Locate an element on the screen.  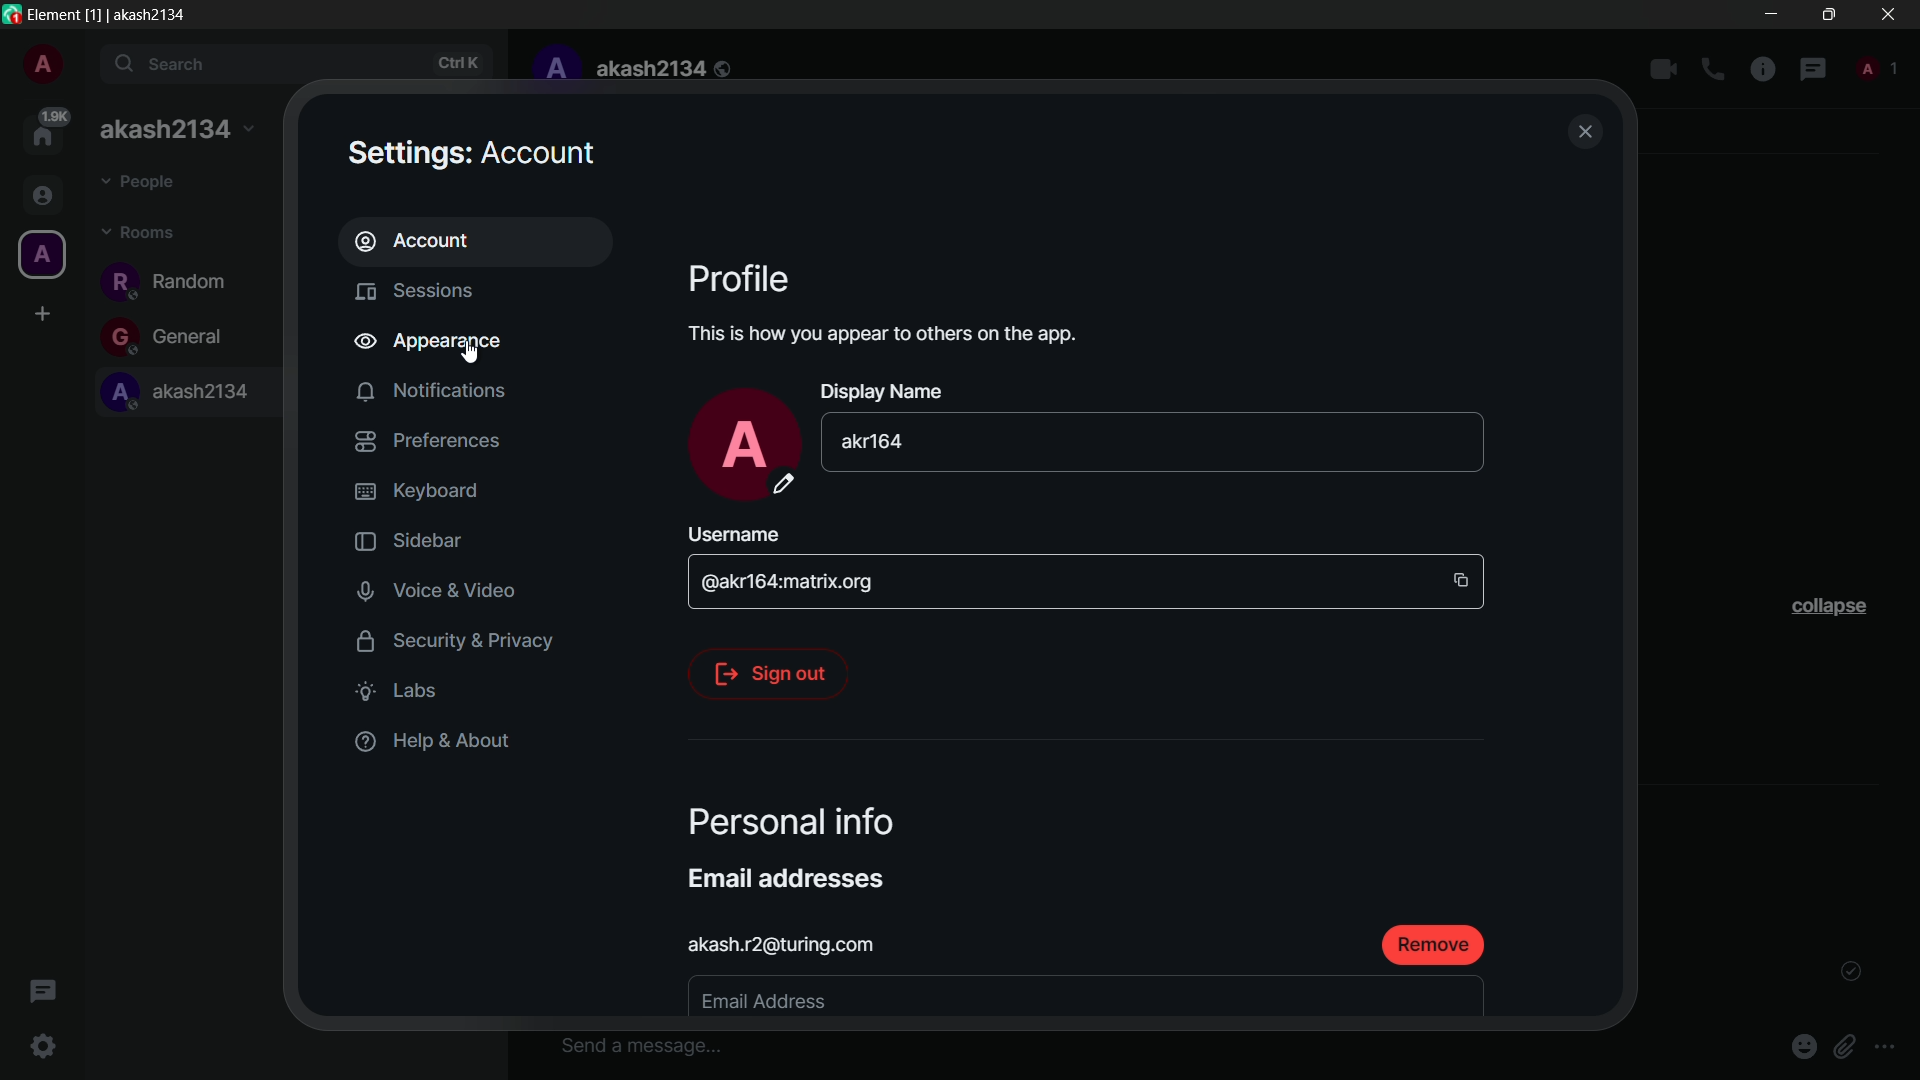
Settings: Account is located at coordinates (477, 156).